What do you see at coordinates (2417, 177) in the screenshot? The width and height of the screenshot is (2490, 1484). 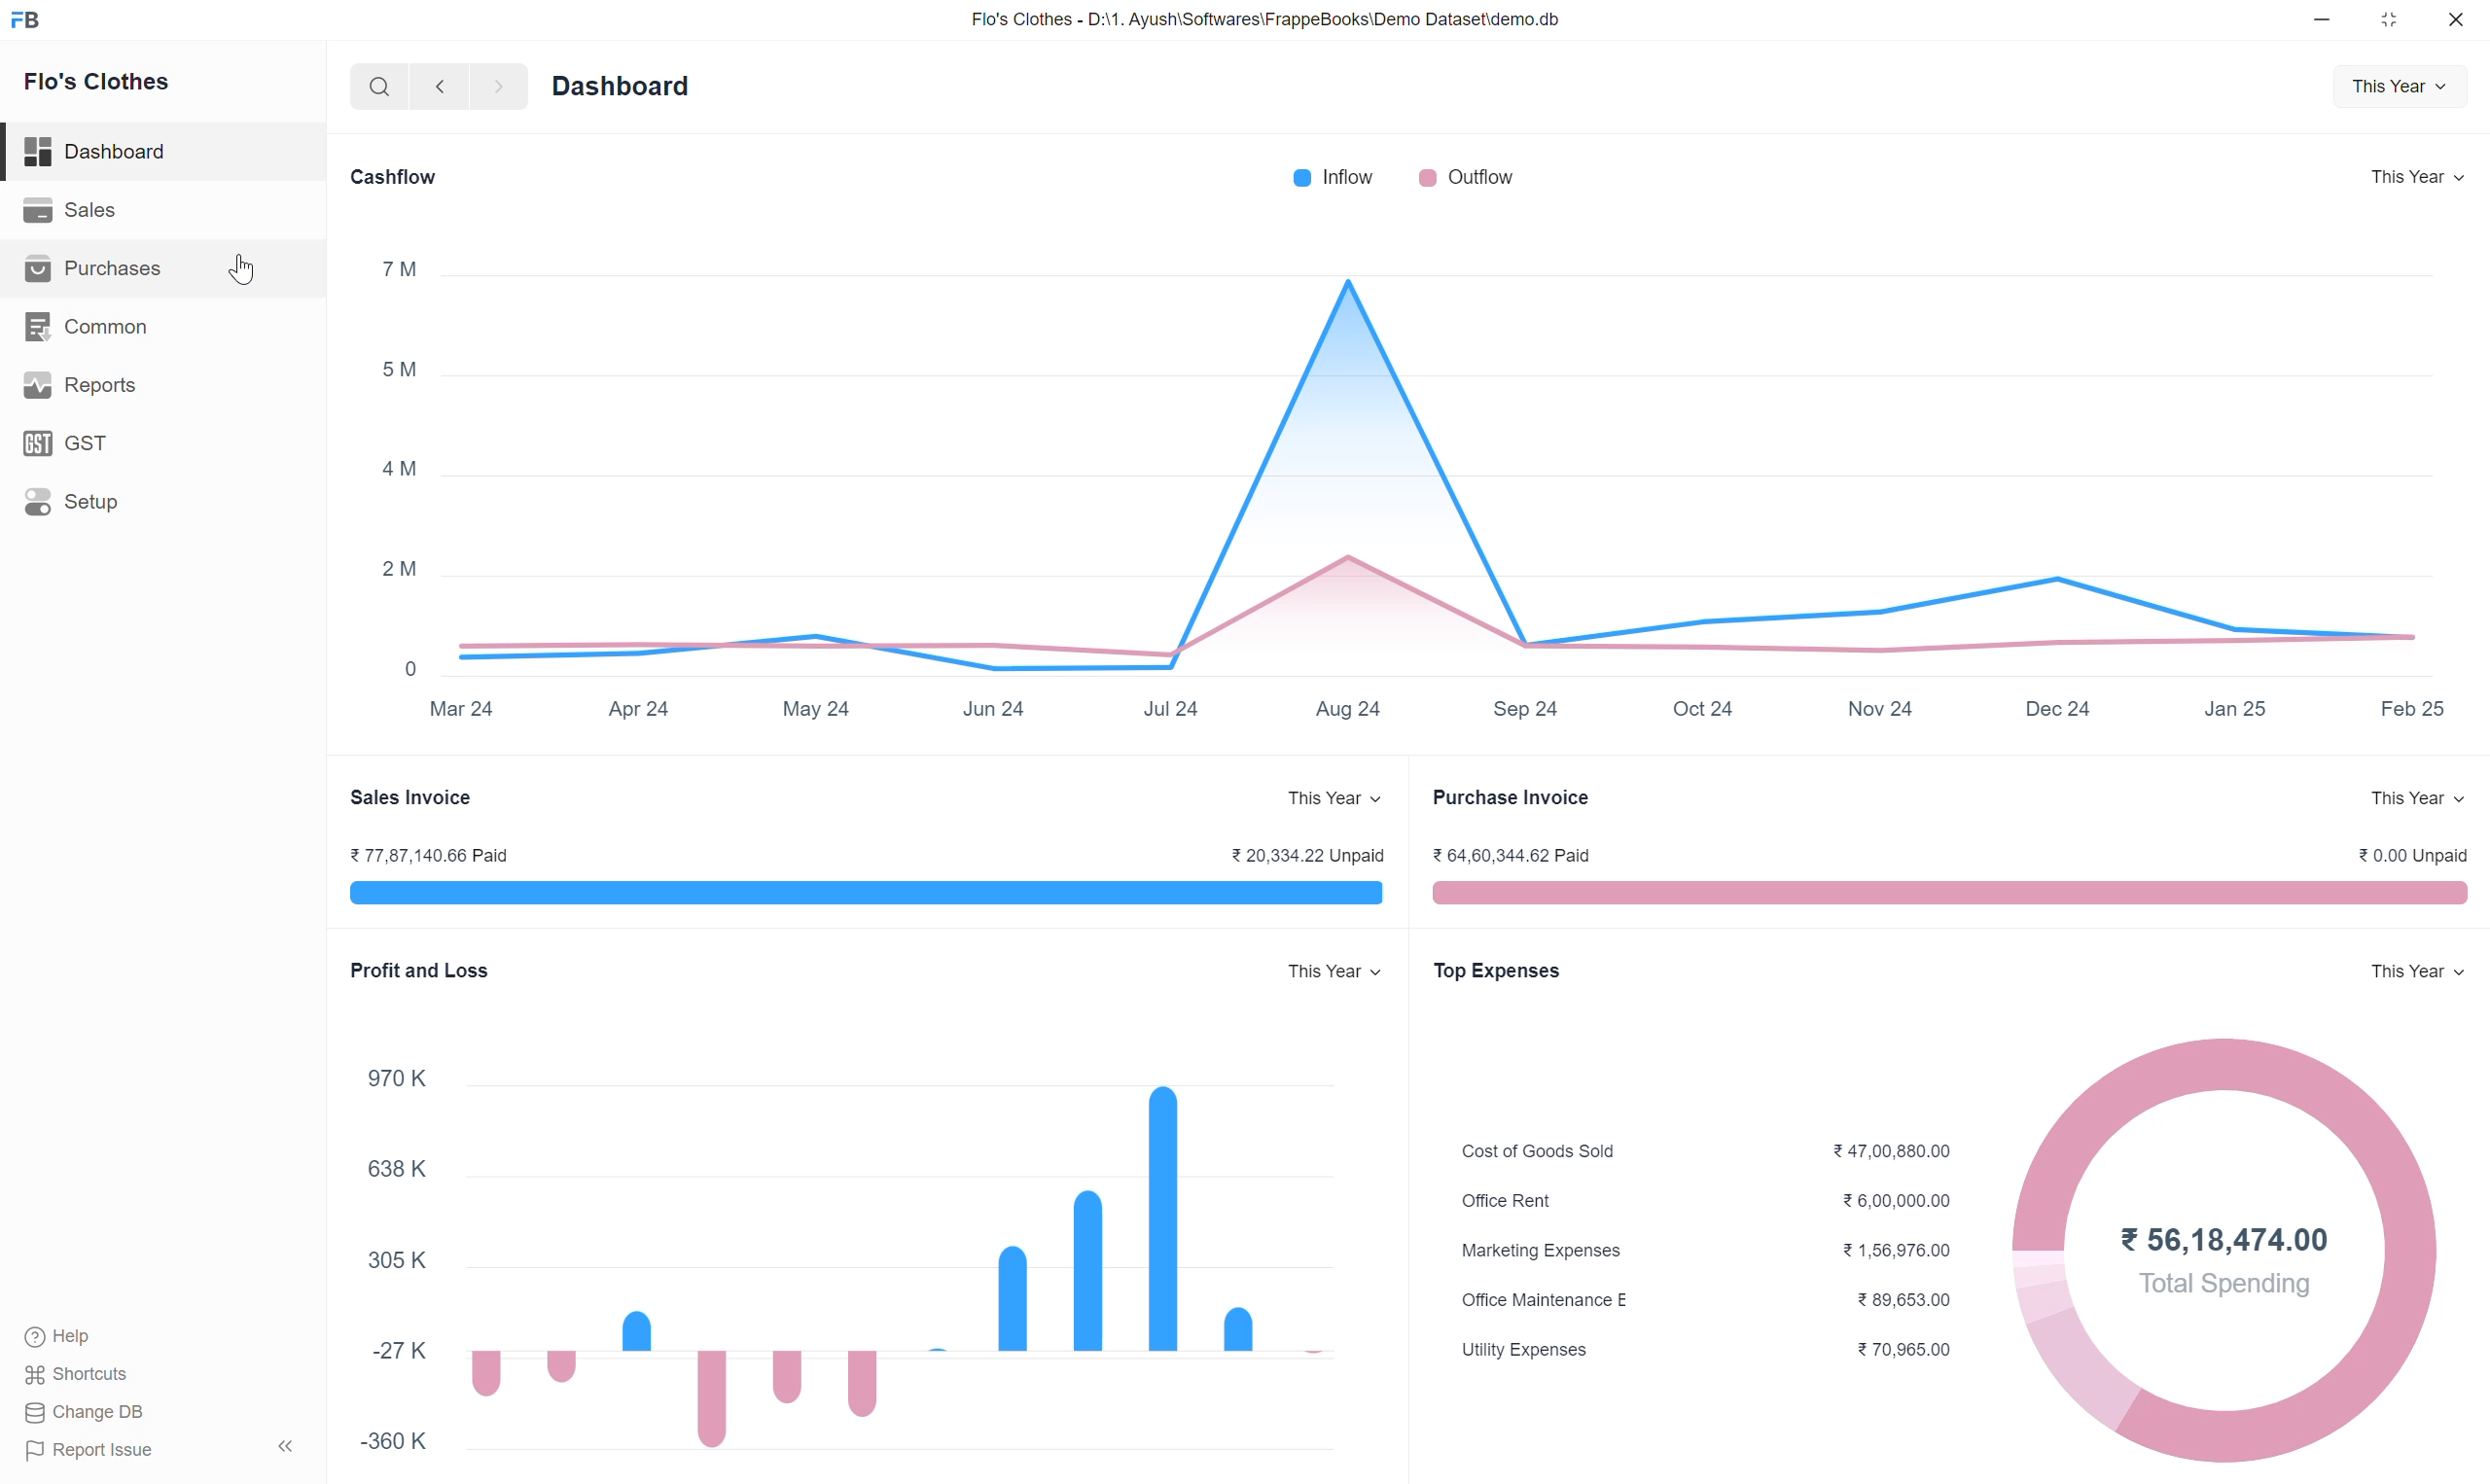 I see `This Year` at bounding box center [2417, 177].